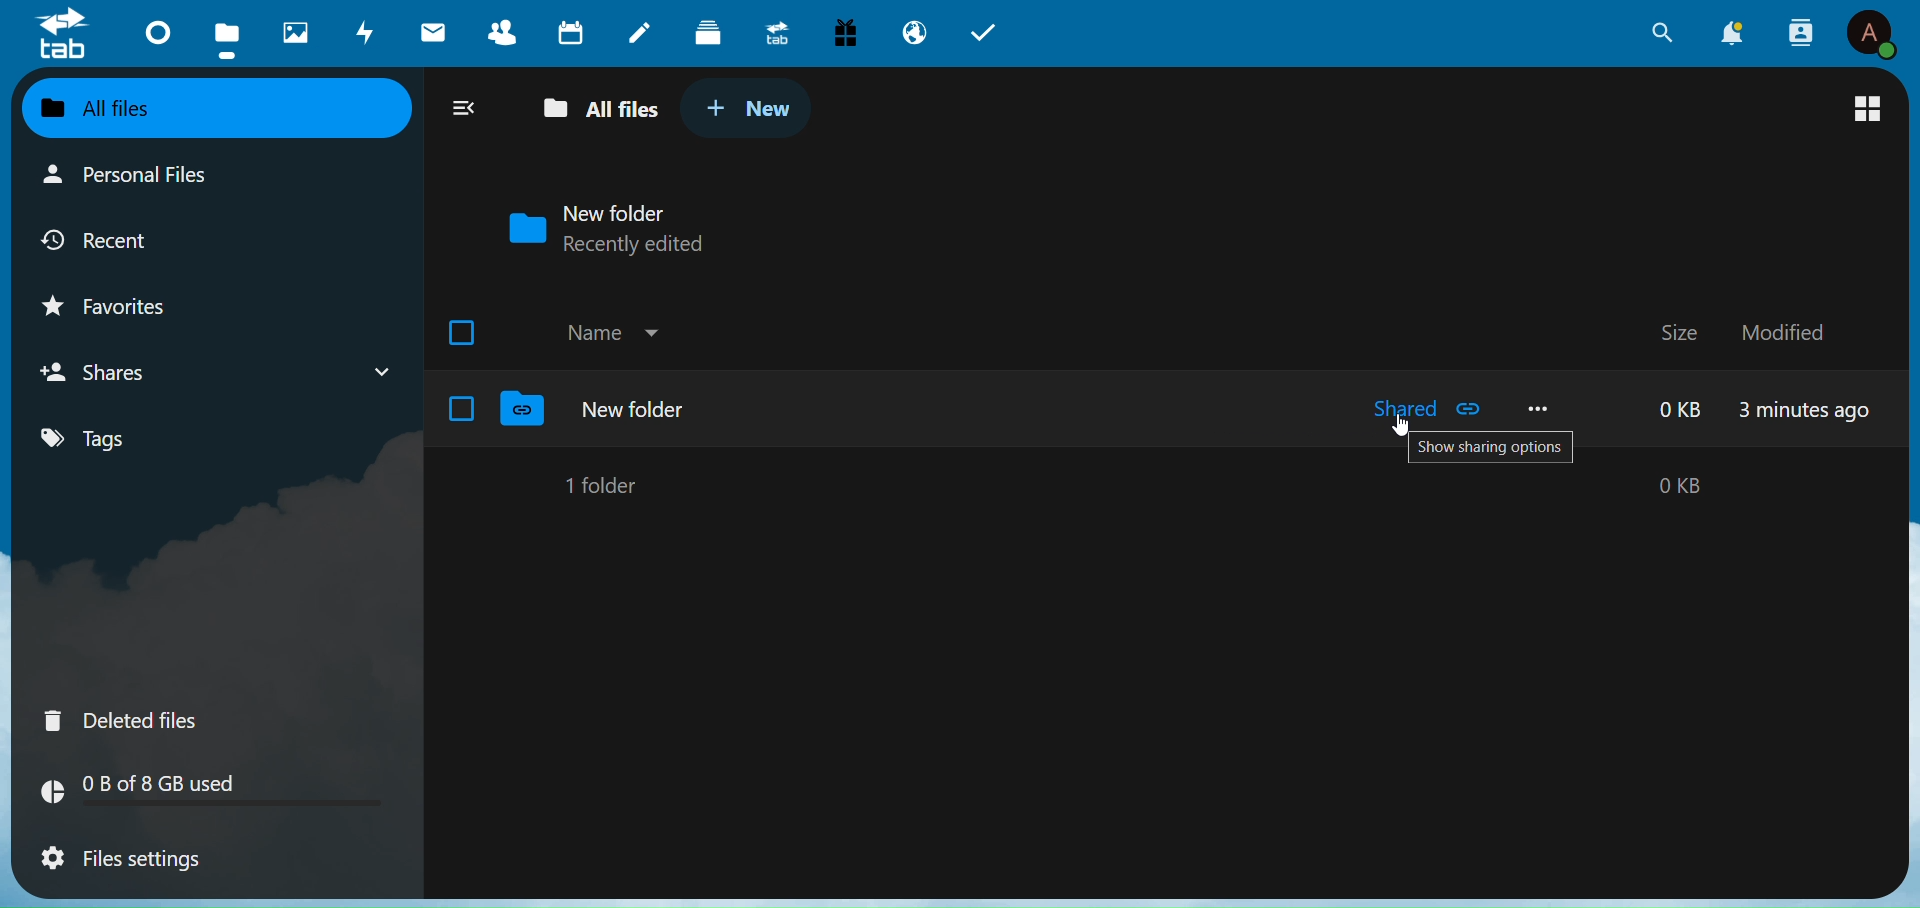 The width and height of the screenshot is (1920, 908). Describe the element at coordinates (462, 408) in the screenshot. I see `Check Box` at that location.